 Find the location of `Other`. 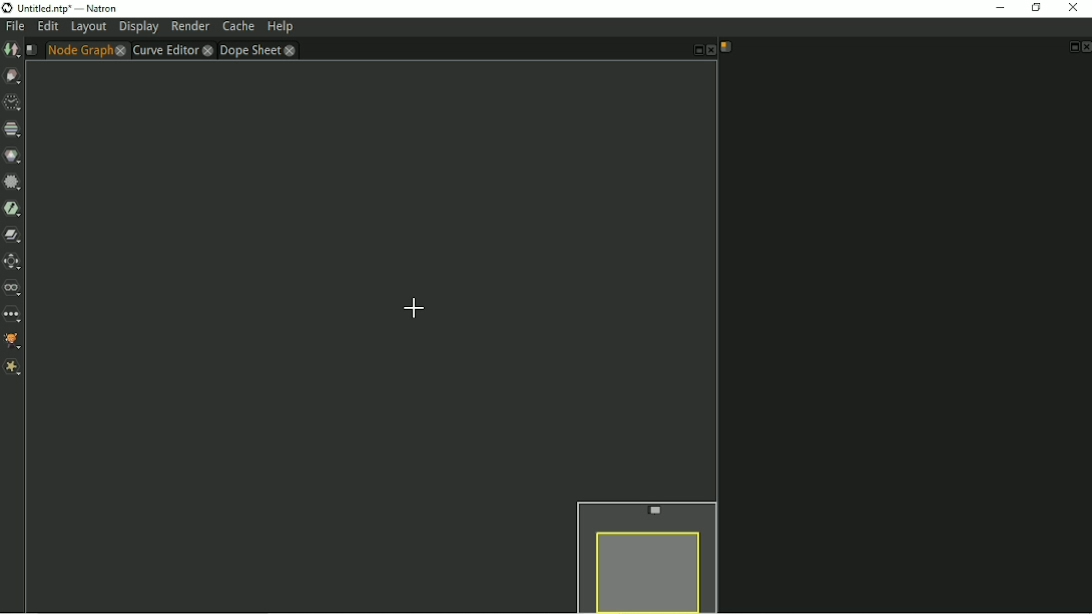

Other is located at coordinates (13, 315).